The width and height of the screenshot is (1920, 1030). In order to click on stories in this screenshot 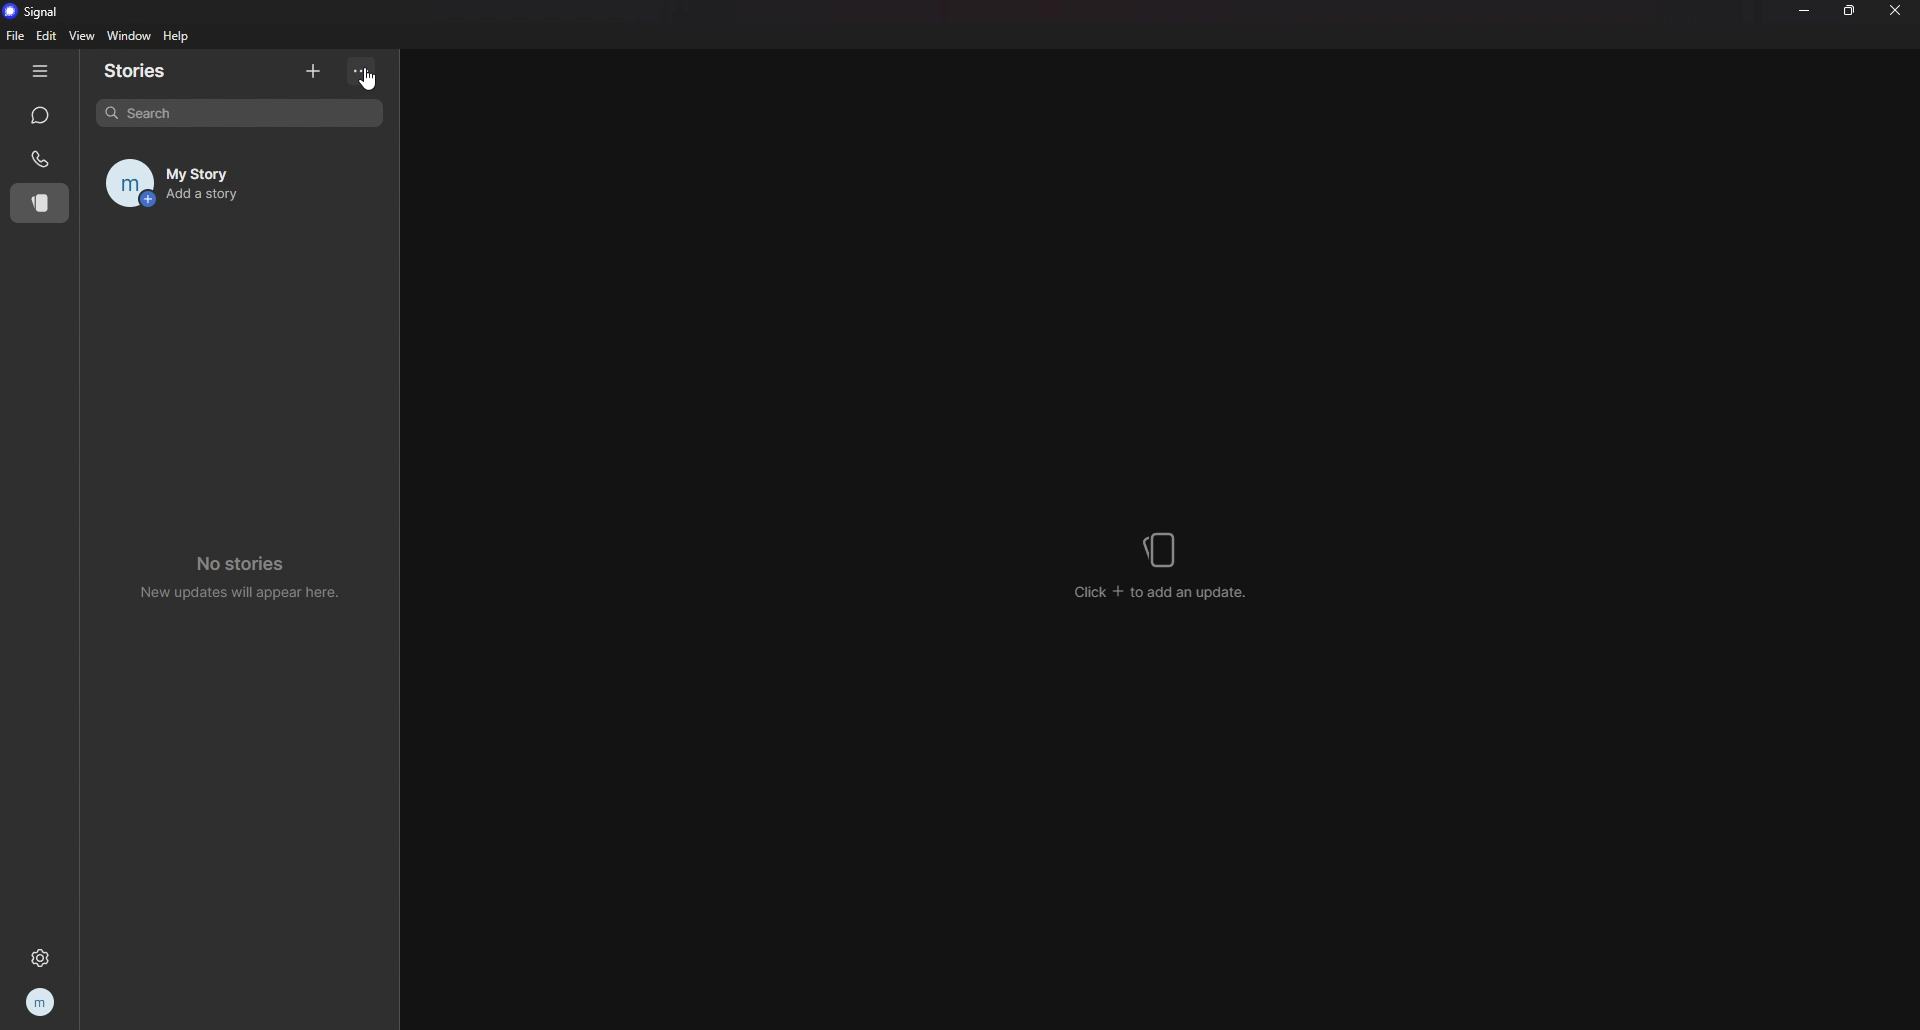, I will do `click(1164, 550)`.